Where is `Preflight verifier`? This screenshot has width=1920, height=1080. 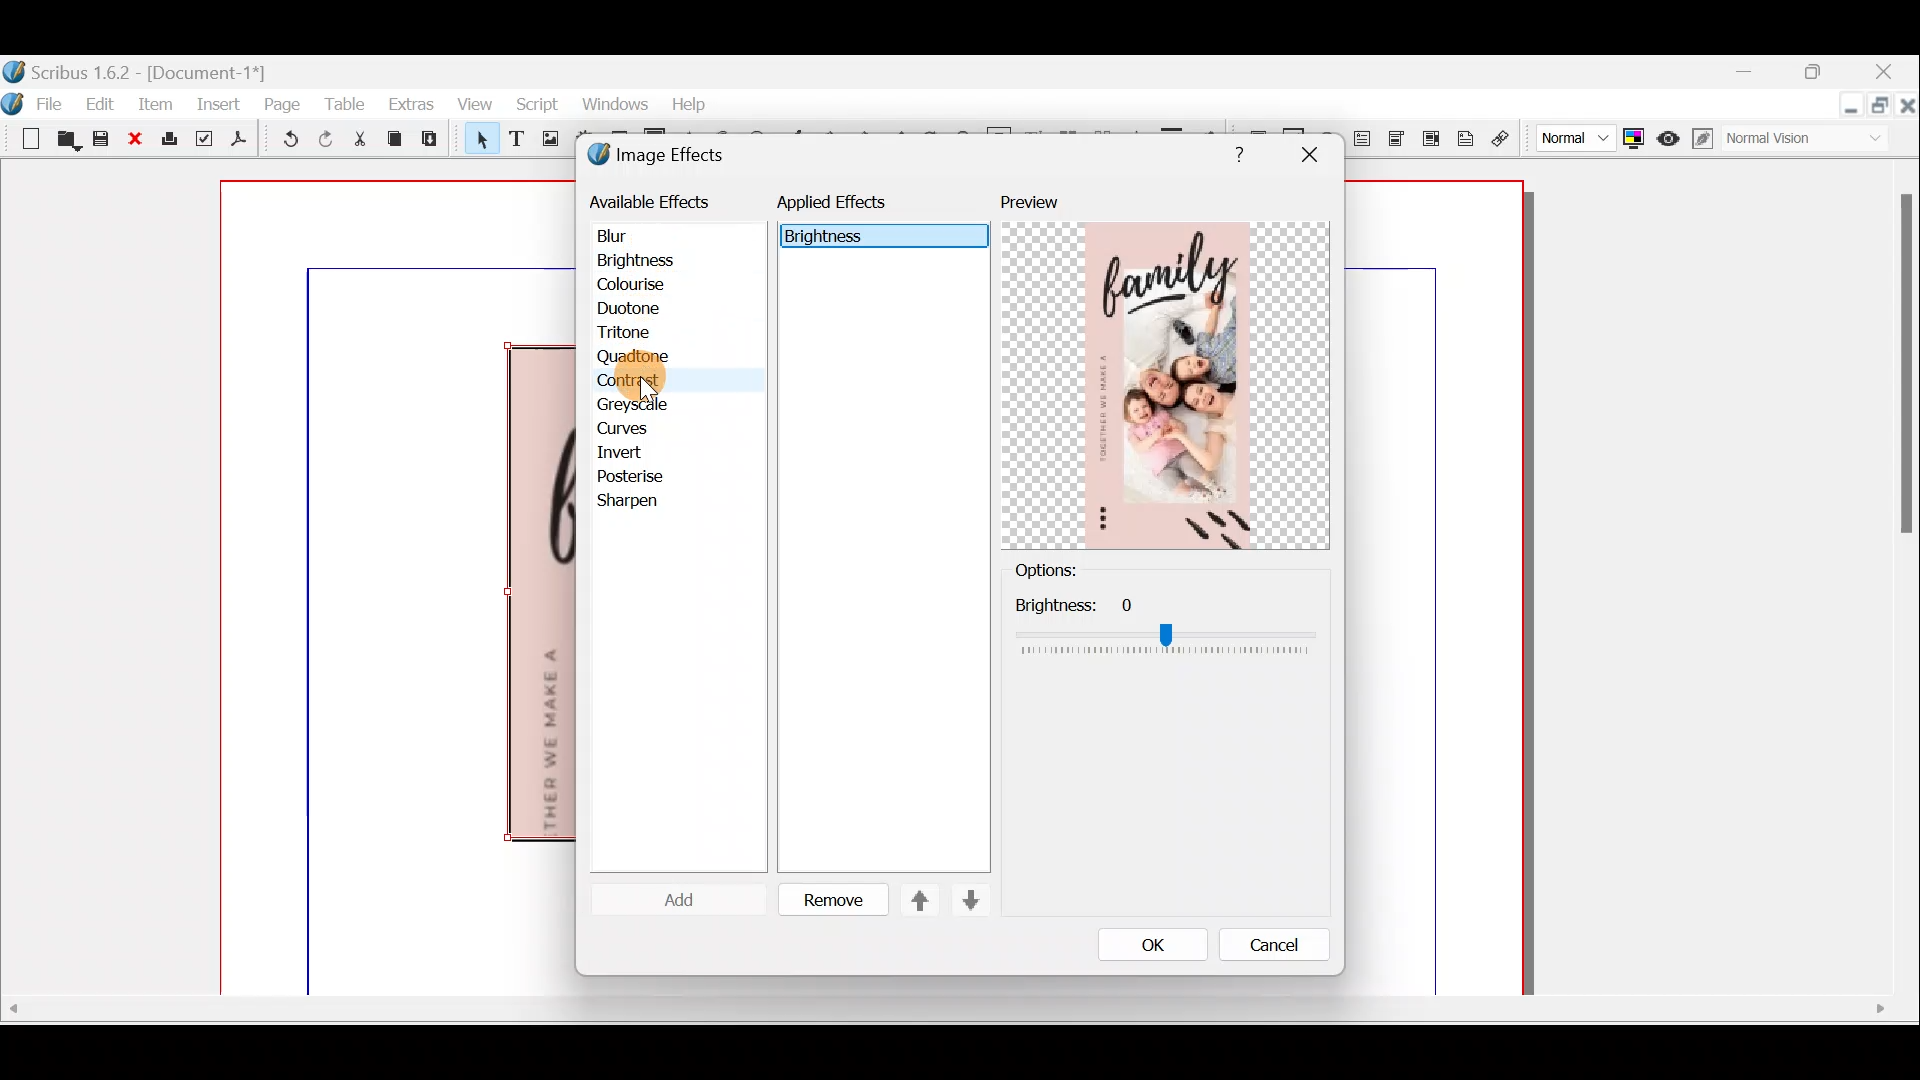
Preflight verifier is located at coordinates (202, 142).